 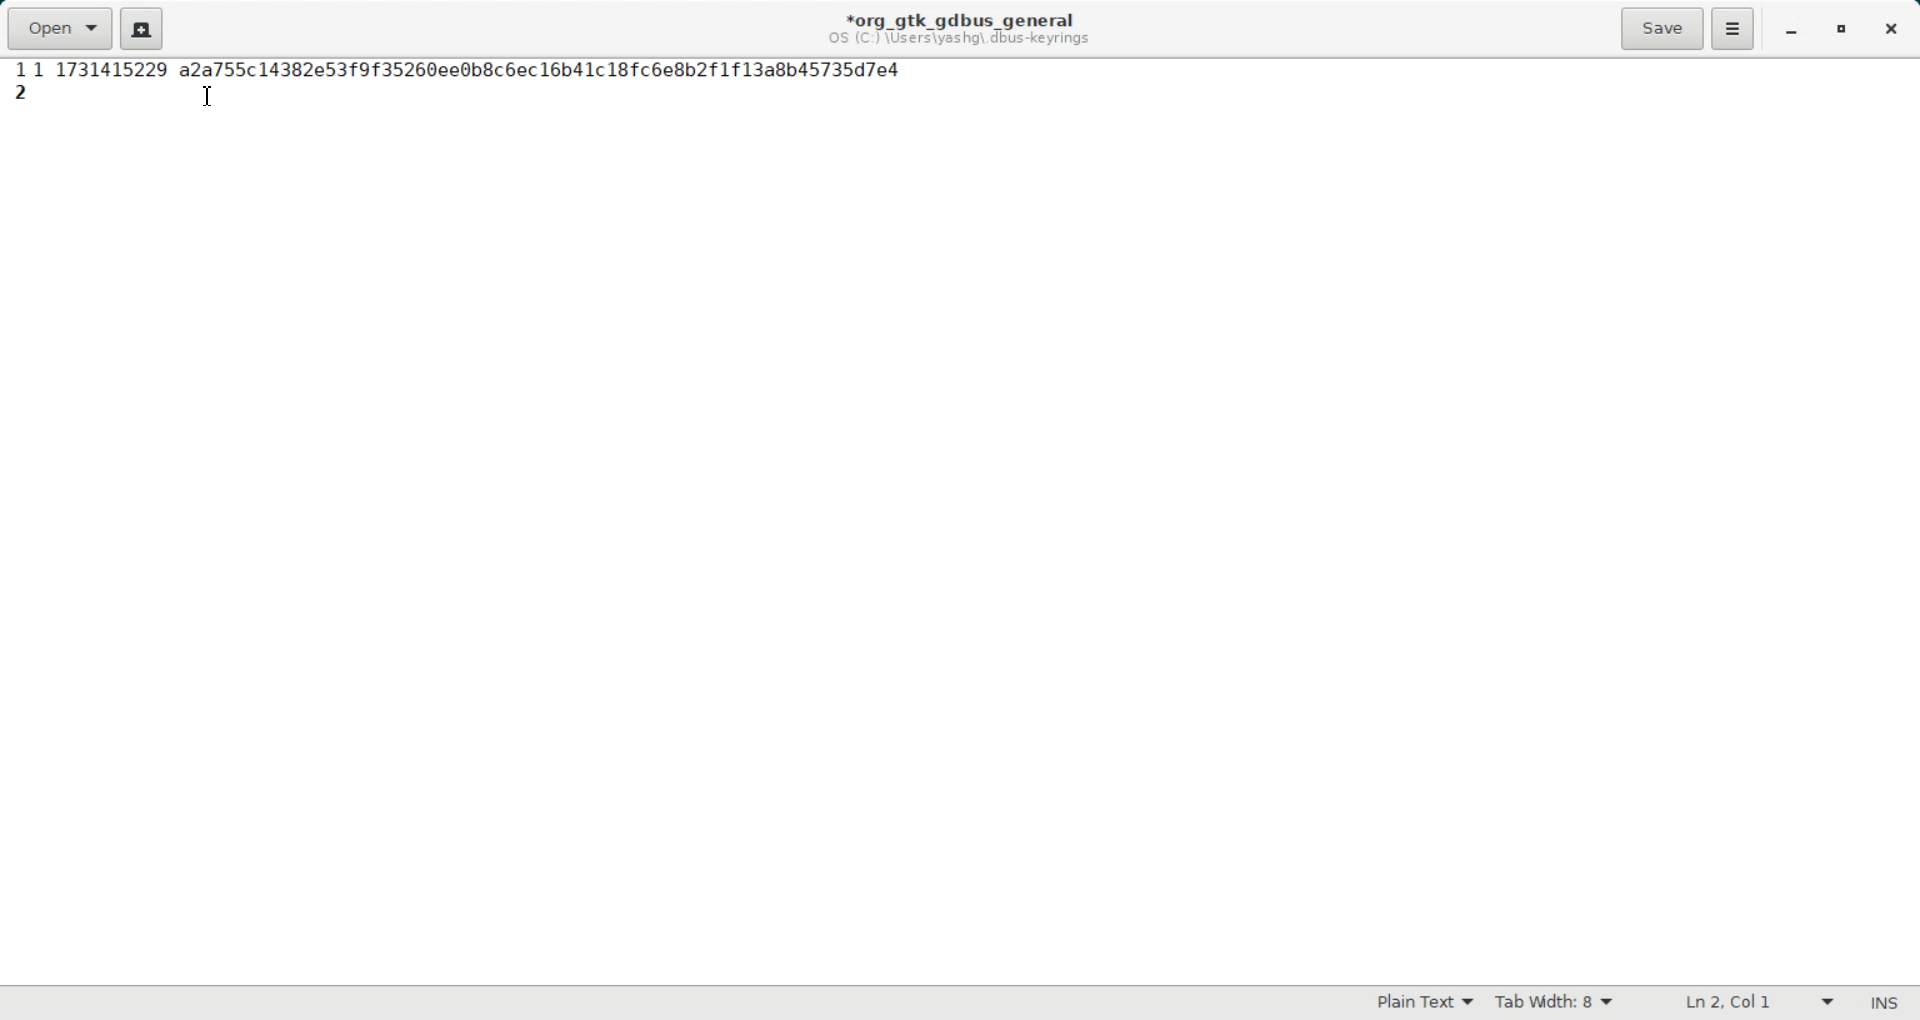 What do you see at coordinates (1425, 1004) in the screenshot?
I see `Plain Text` at bounding box center [1425, 1004].